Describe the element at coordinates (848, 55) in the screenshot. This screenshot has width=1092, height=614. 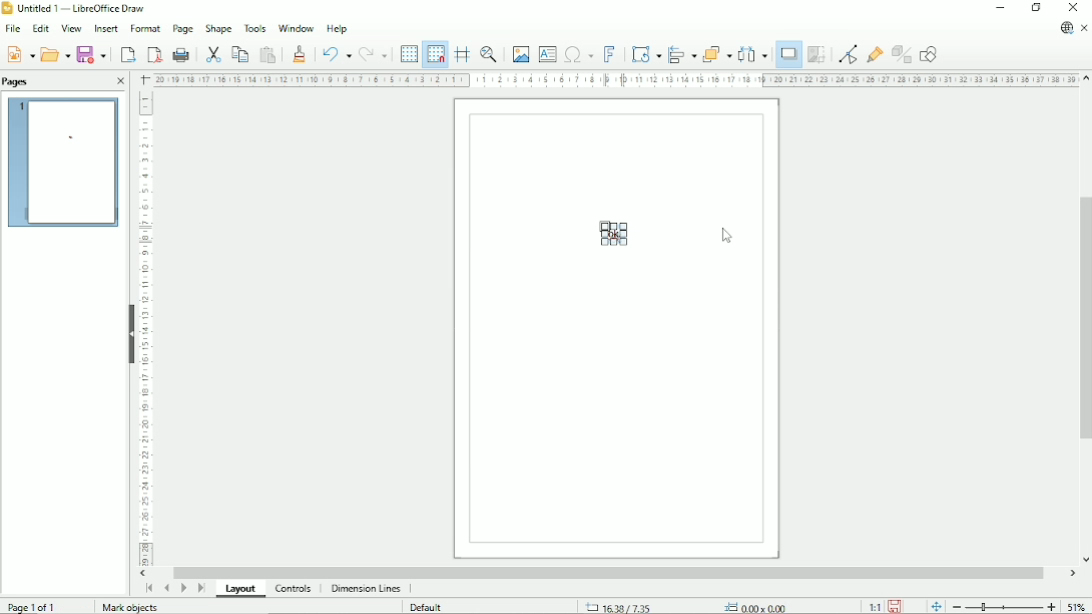
I see `Toggle point edit mode` at that location.